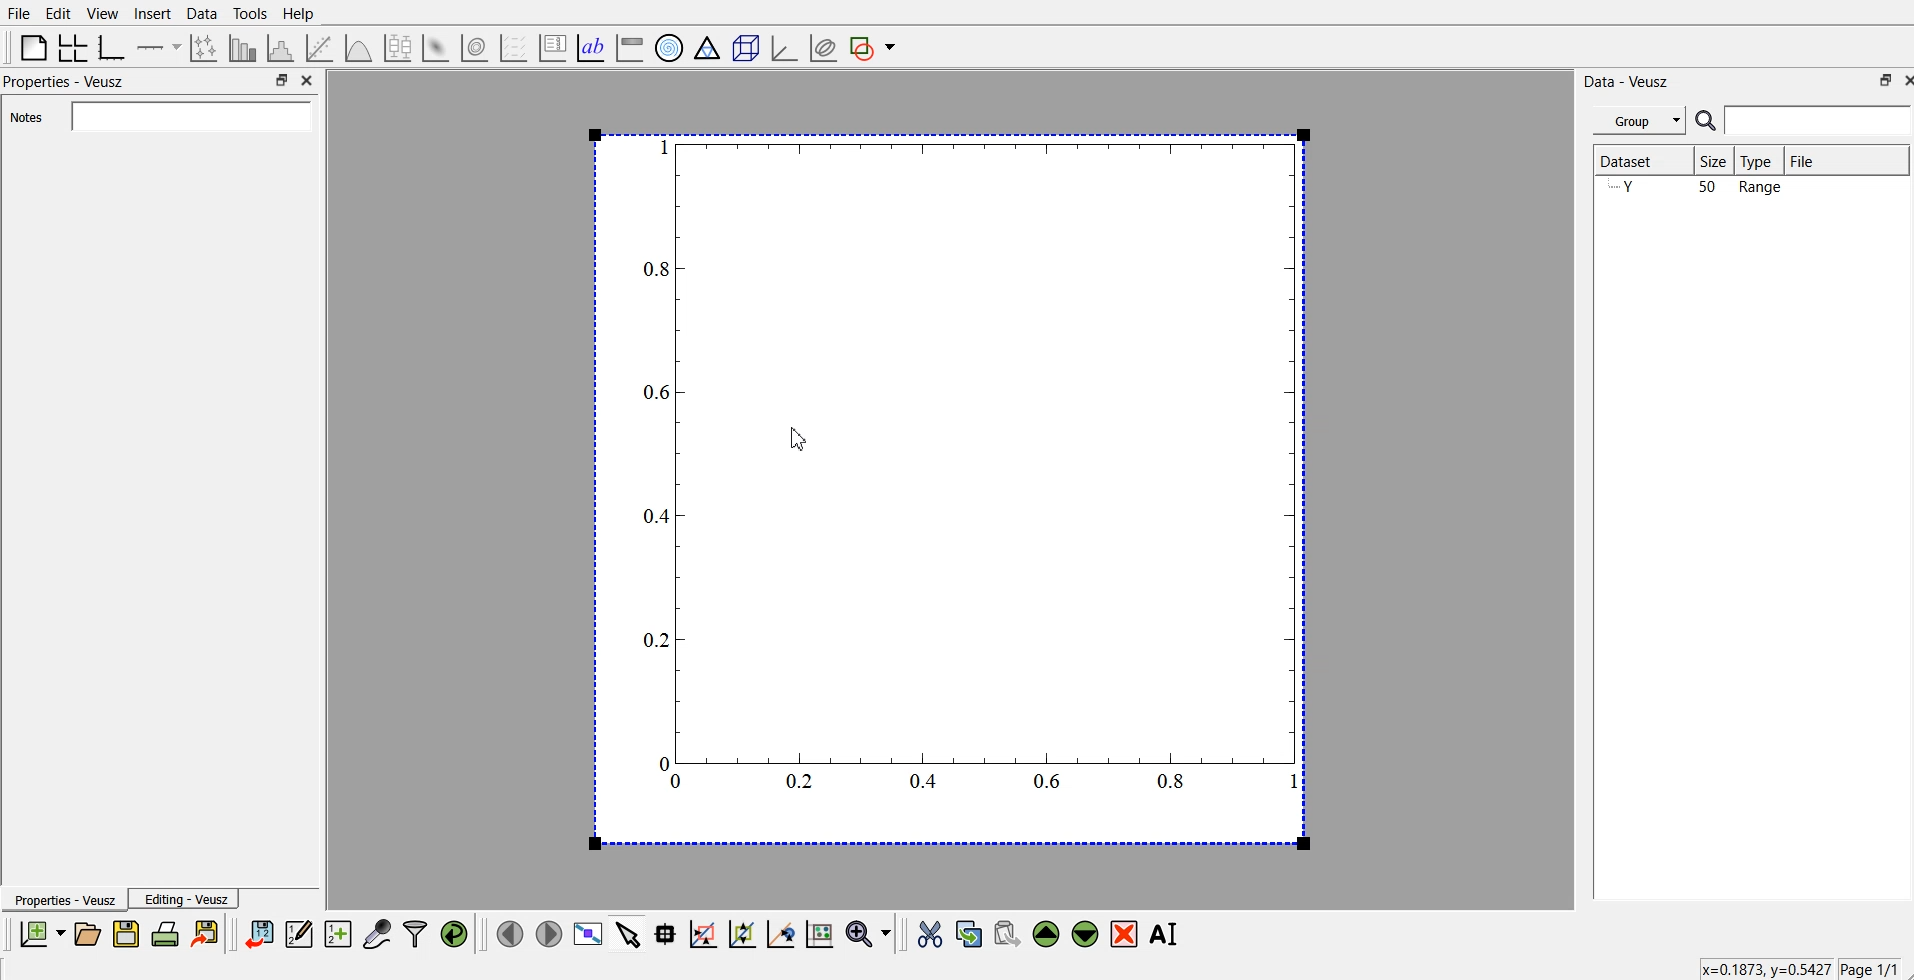  I want to click on plot covariance ellipses, so click(822, 46).